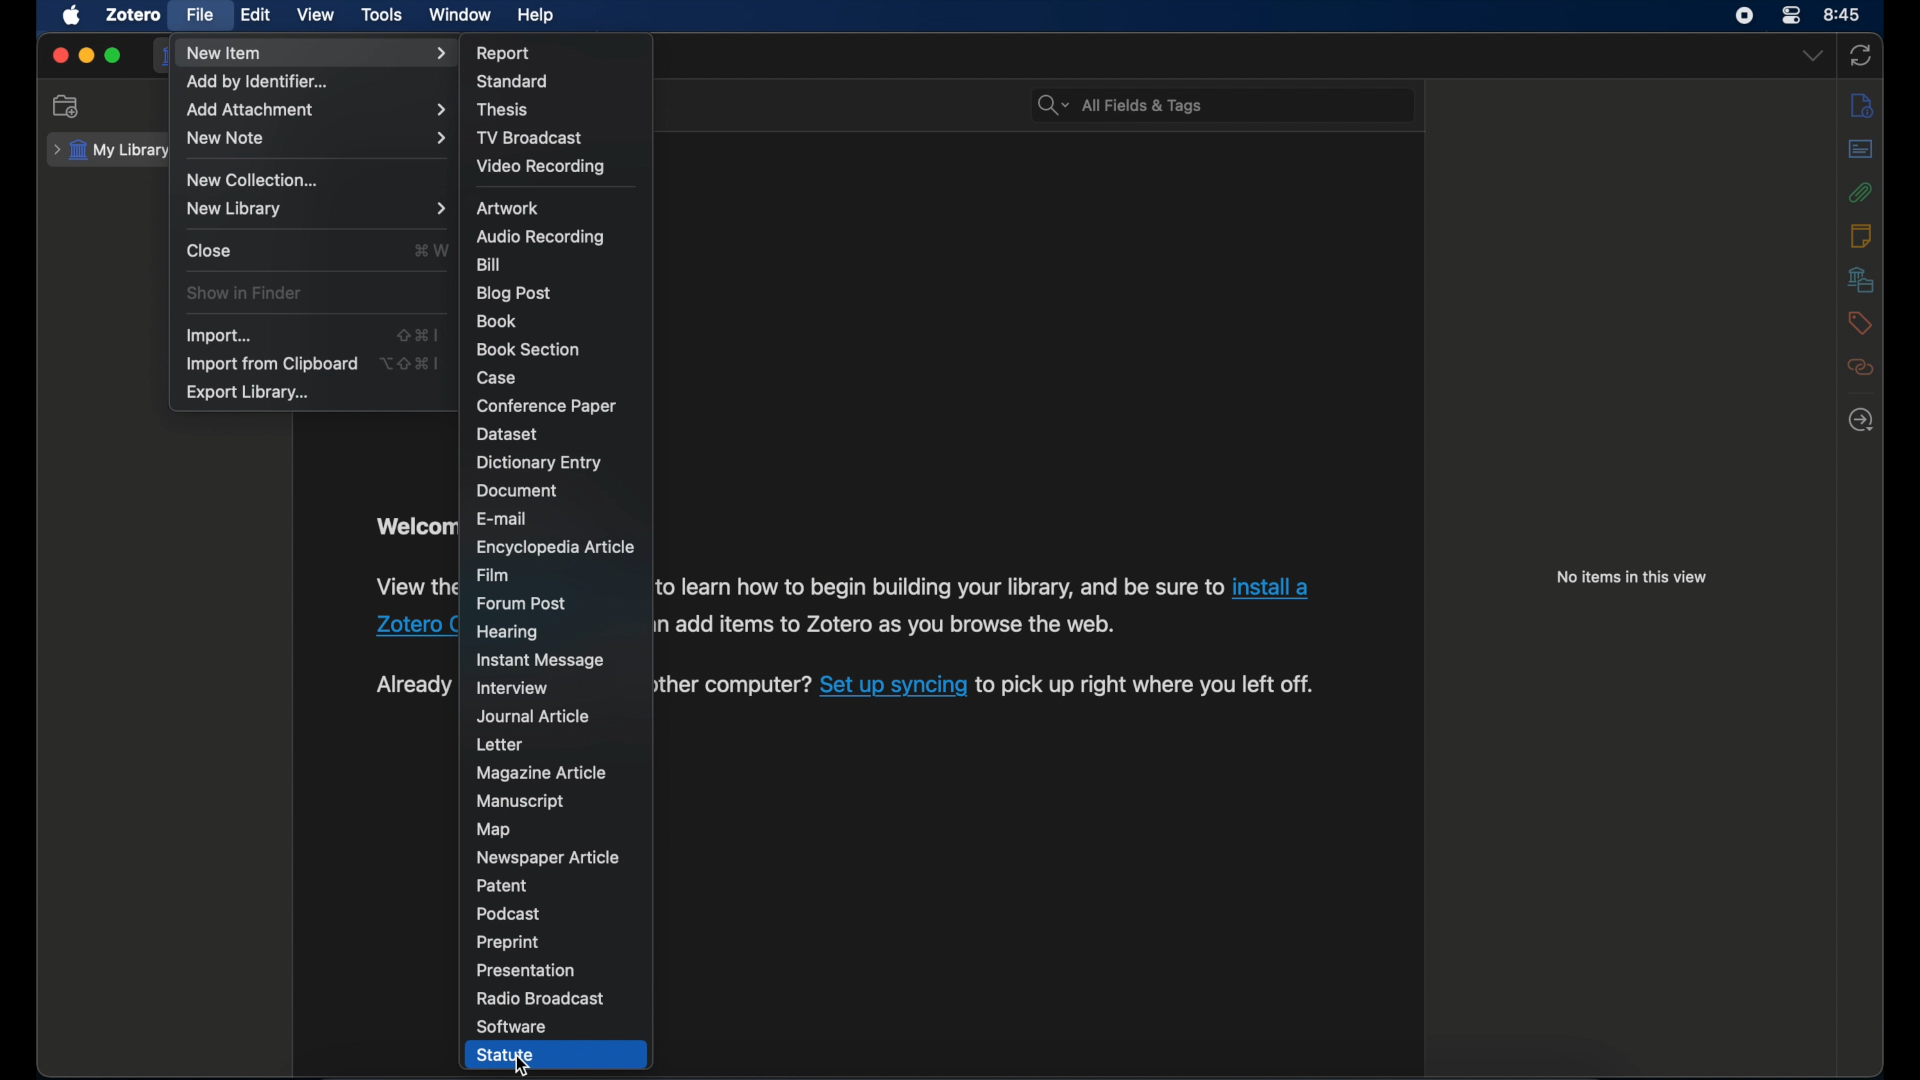 This screenshot has height=1080, width=1920. Describe the element at coordinates (527, 1066) in the screenshot. I see `cursor on Statute` at that location.